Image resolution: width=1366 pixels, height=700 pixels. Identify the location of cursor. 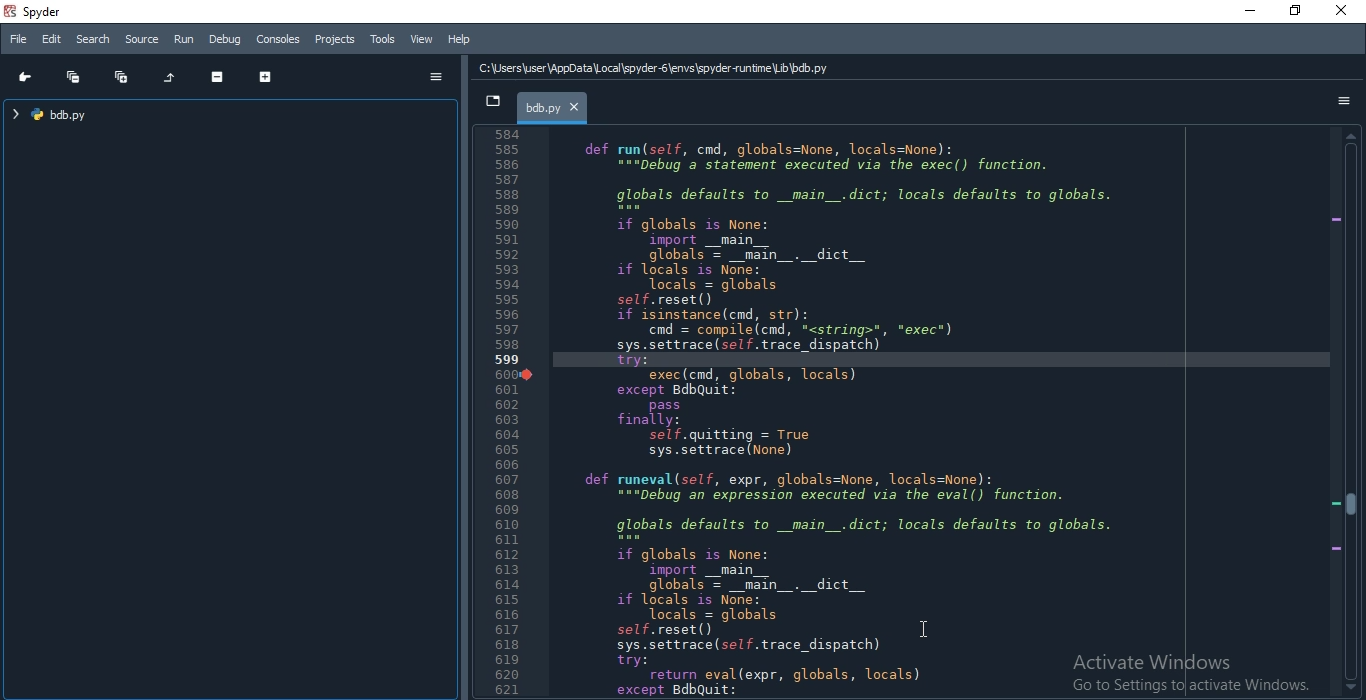
(925, 627).